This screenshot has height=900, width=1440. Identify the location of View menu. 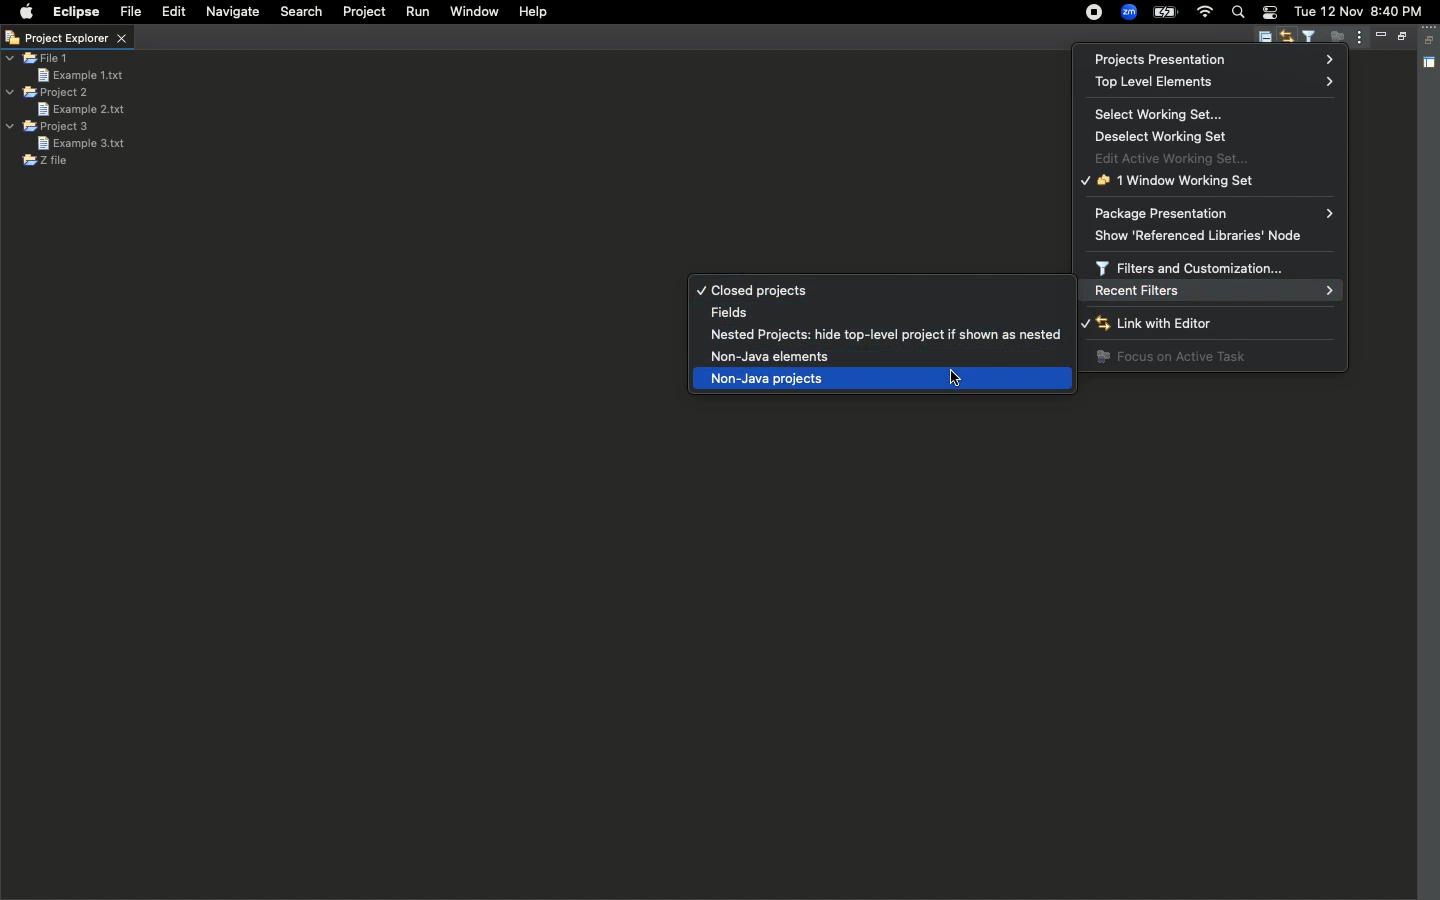
(1357, 38).